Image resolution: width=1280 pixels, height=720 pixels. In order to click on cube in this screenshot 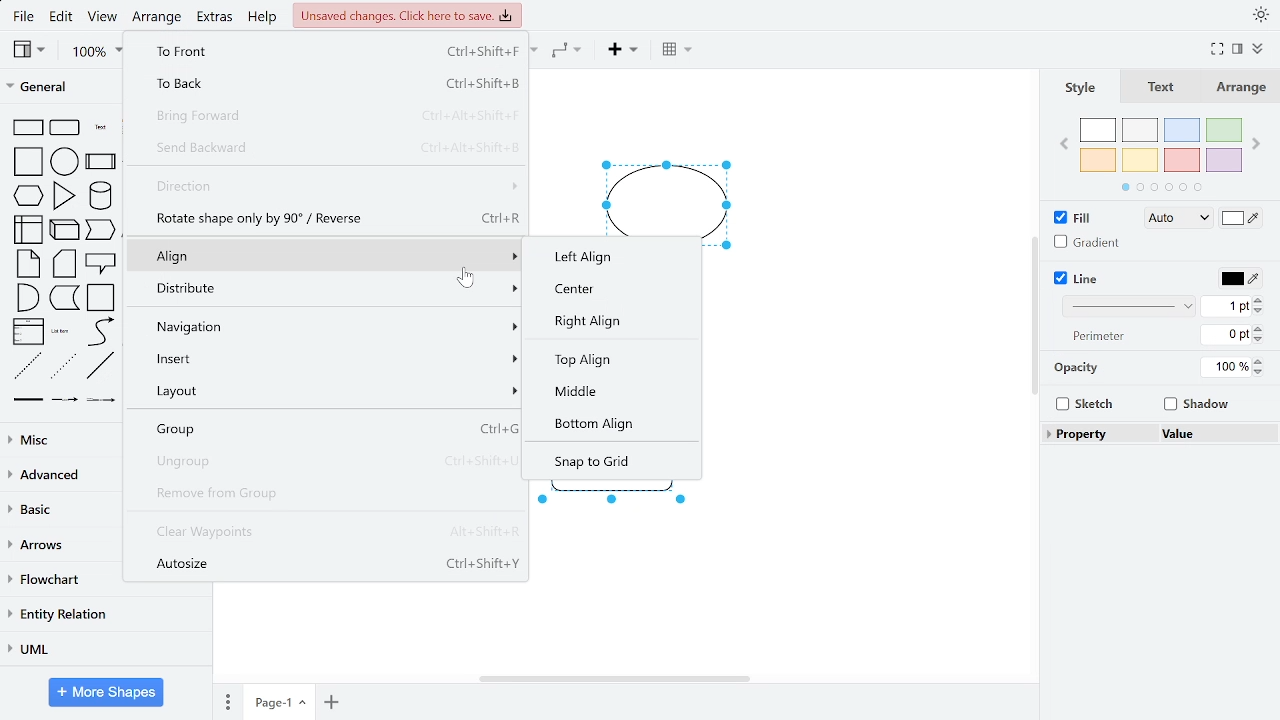, I will do `click(66, 229)`.